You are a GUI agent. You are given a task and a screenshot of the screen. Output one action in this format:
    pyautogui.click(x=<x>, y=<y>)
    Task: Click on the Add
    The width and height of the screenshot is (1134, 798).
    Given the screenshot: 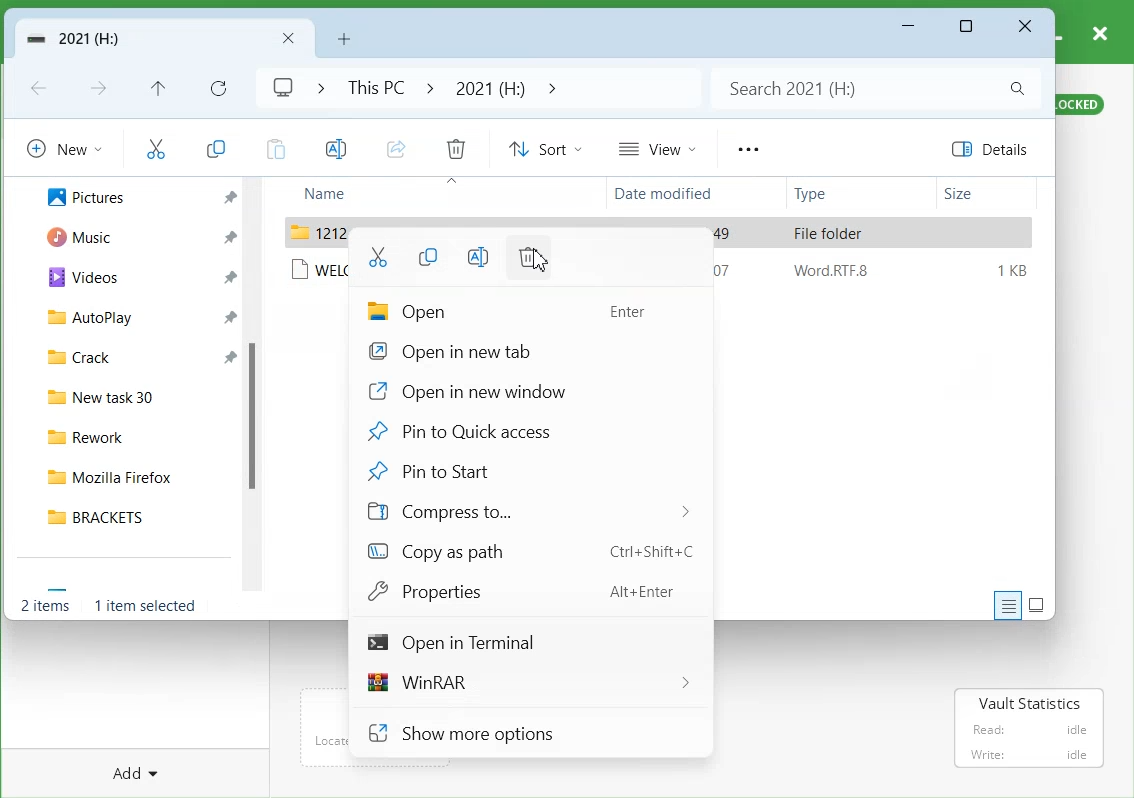 What is the action you would take?
    pyautogui.click(x=130, y=772)
    